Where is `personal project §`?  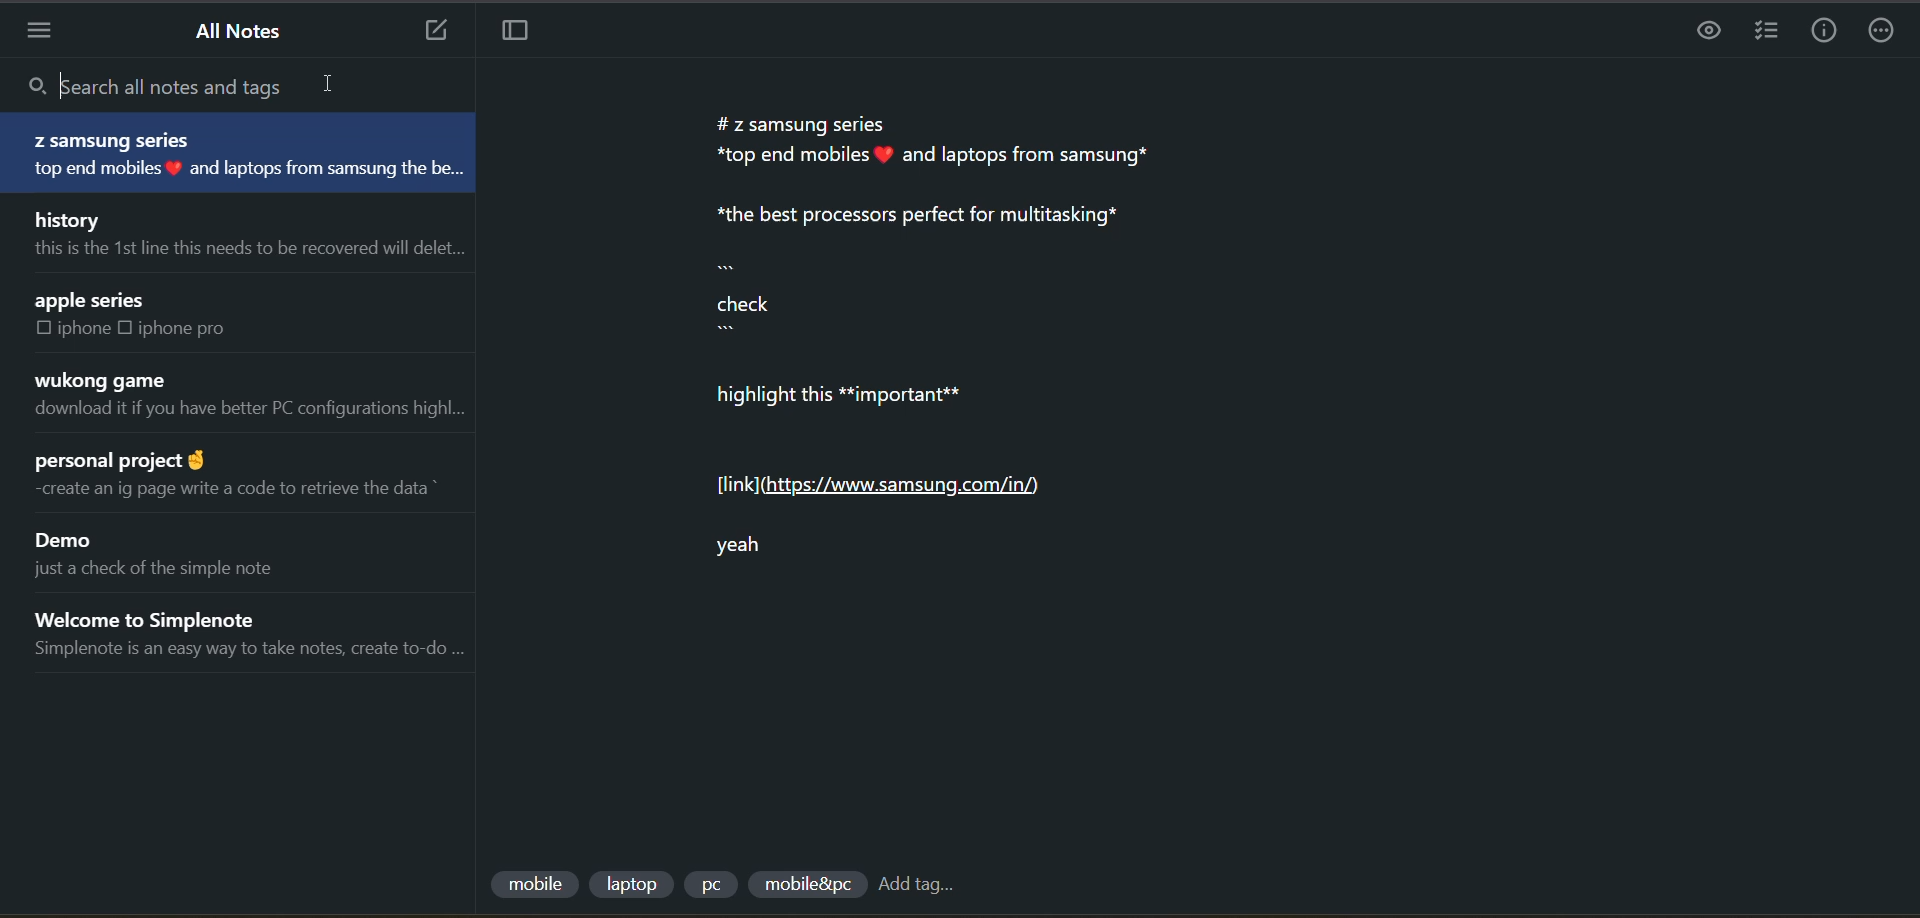
personal project § is located at coordinates (141, 460).